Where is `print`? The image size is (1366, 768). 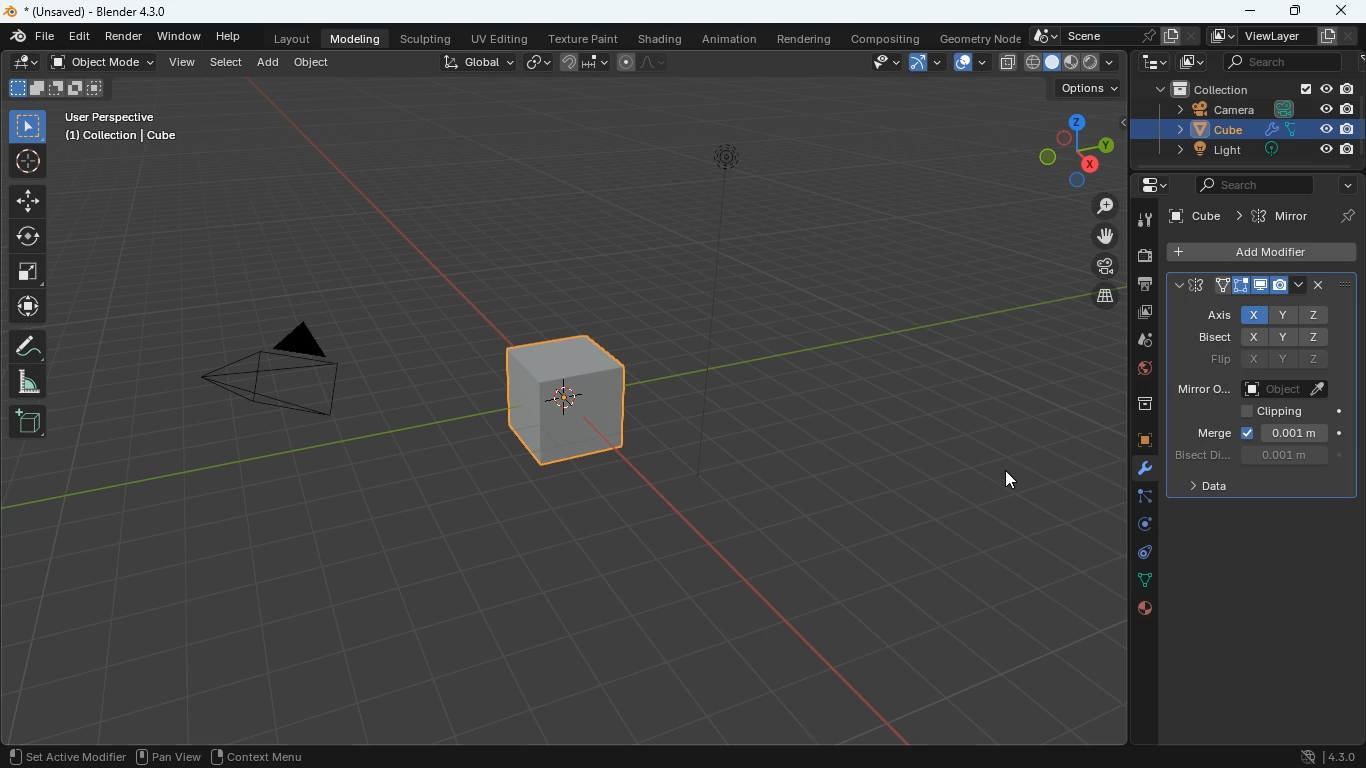
print is located at coordinates (1143, 285).